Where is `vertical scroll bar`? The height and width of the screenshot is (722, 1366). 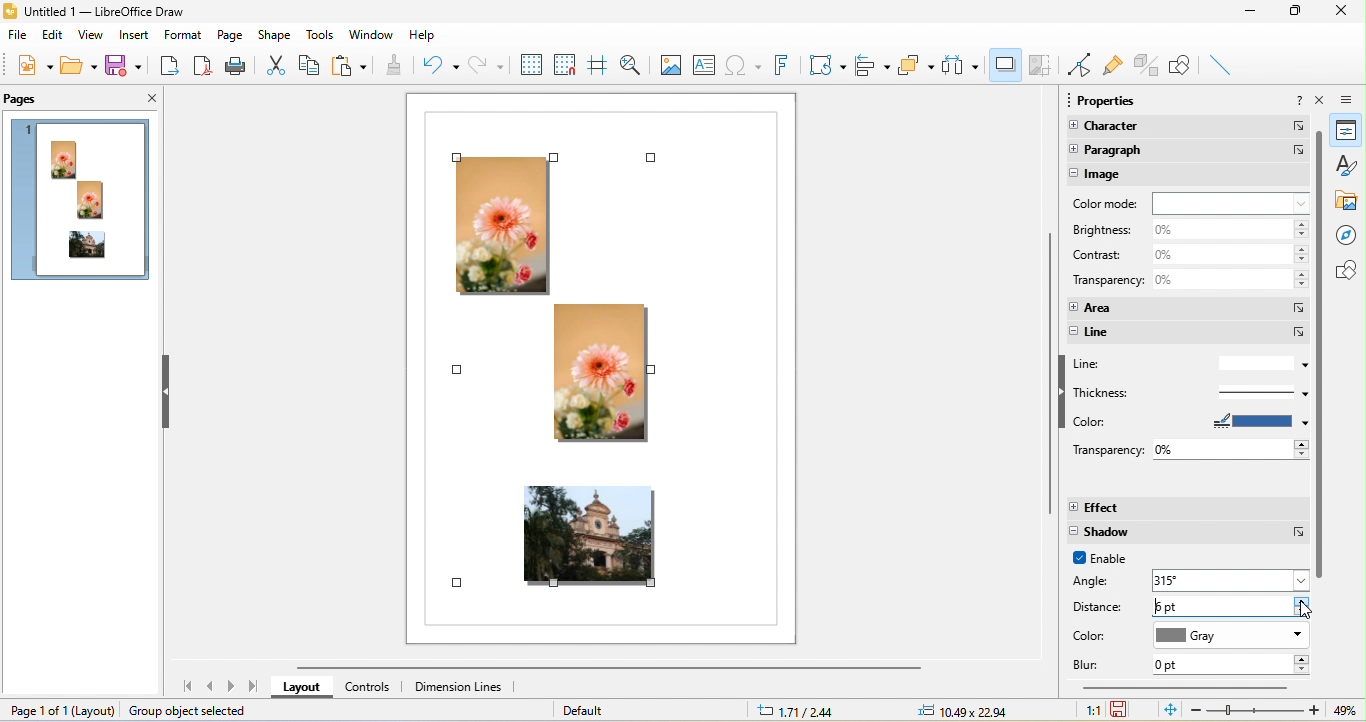
vertical scroll bar is located at coordinates (1320, 355).